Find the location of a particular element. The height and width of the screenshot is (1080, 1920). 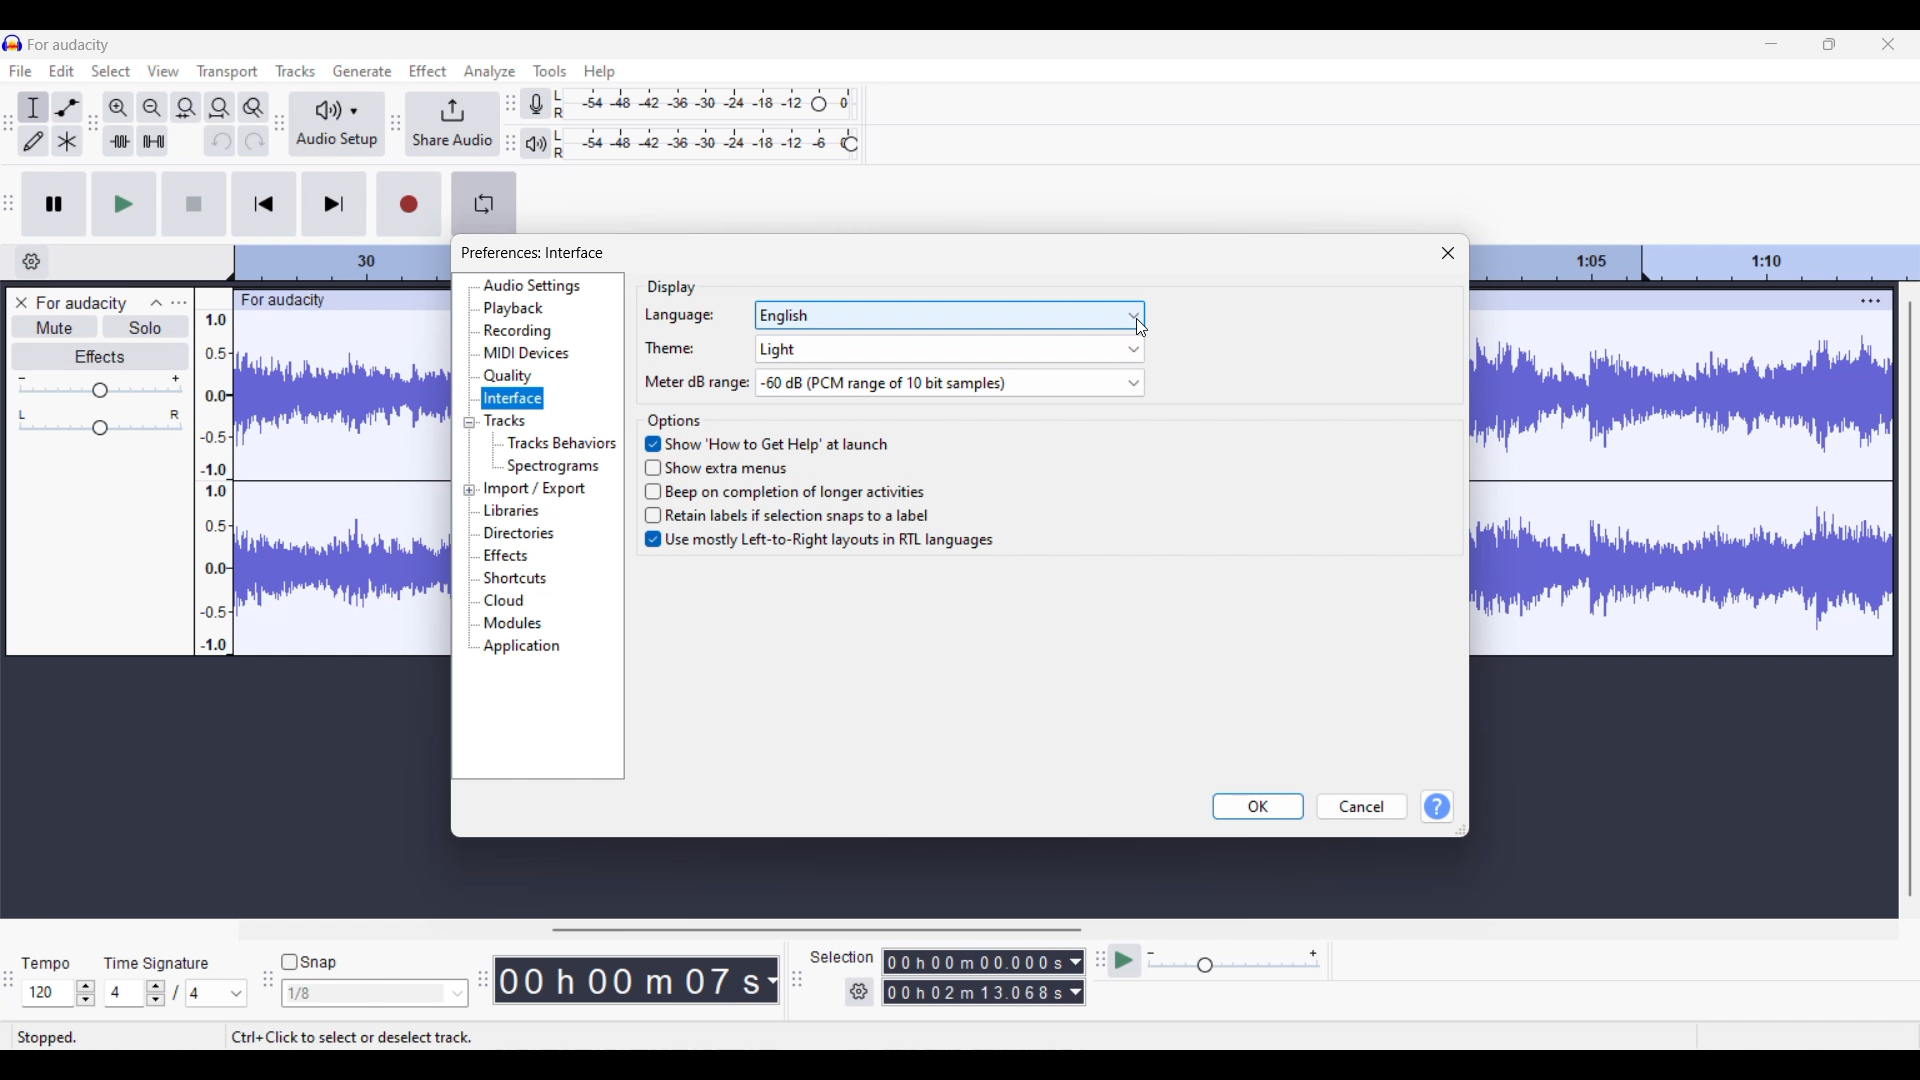

Software logo is located at coordinates (13, 43).